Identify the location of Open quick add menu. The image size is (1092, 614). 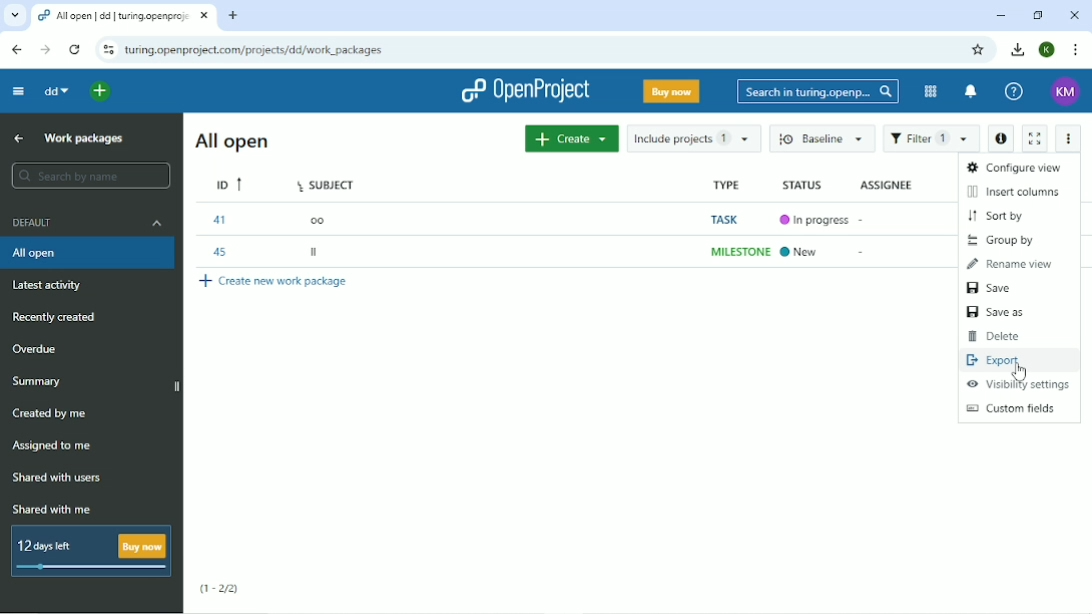
(100, 91).